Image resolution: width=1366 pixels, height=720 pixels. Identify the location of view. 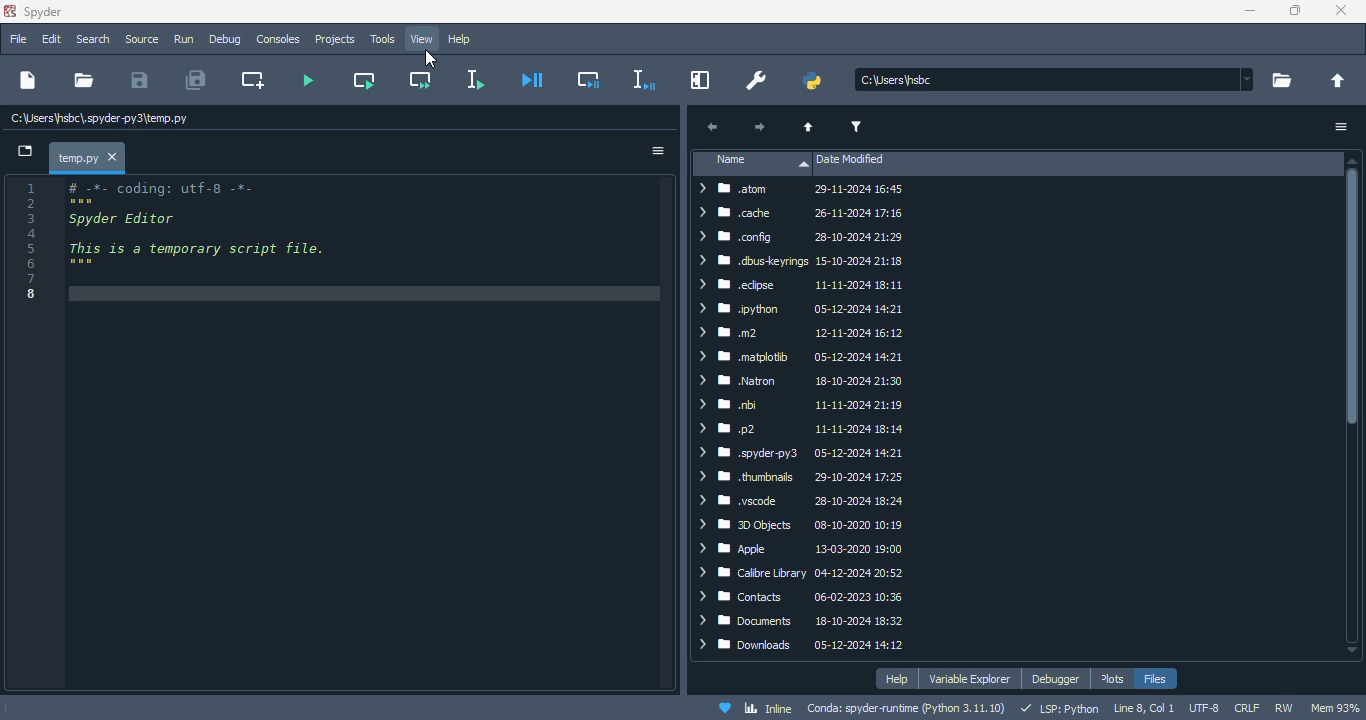
(423, 39).